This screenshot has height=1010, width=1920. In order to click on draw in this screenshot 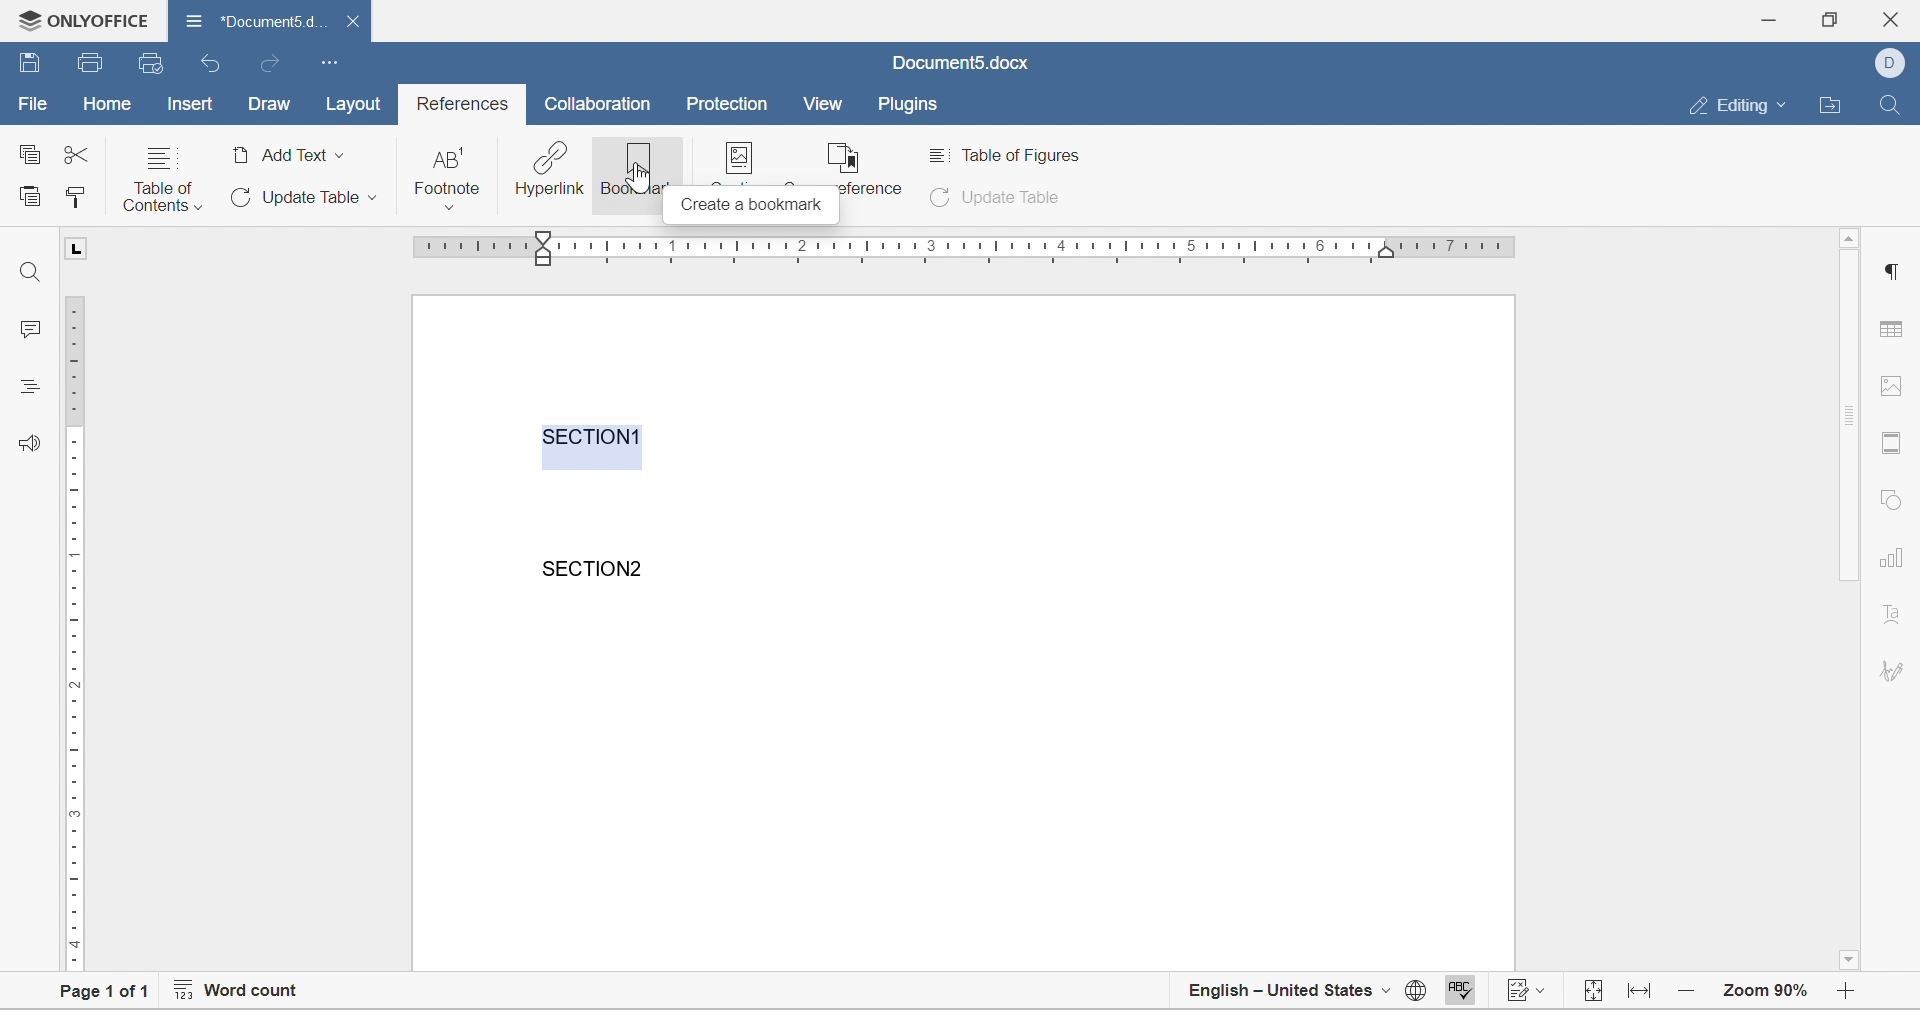, I will do `click(269, 105)`.